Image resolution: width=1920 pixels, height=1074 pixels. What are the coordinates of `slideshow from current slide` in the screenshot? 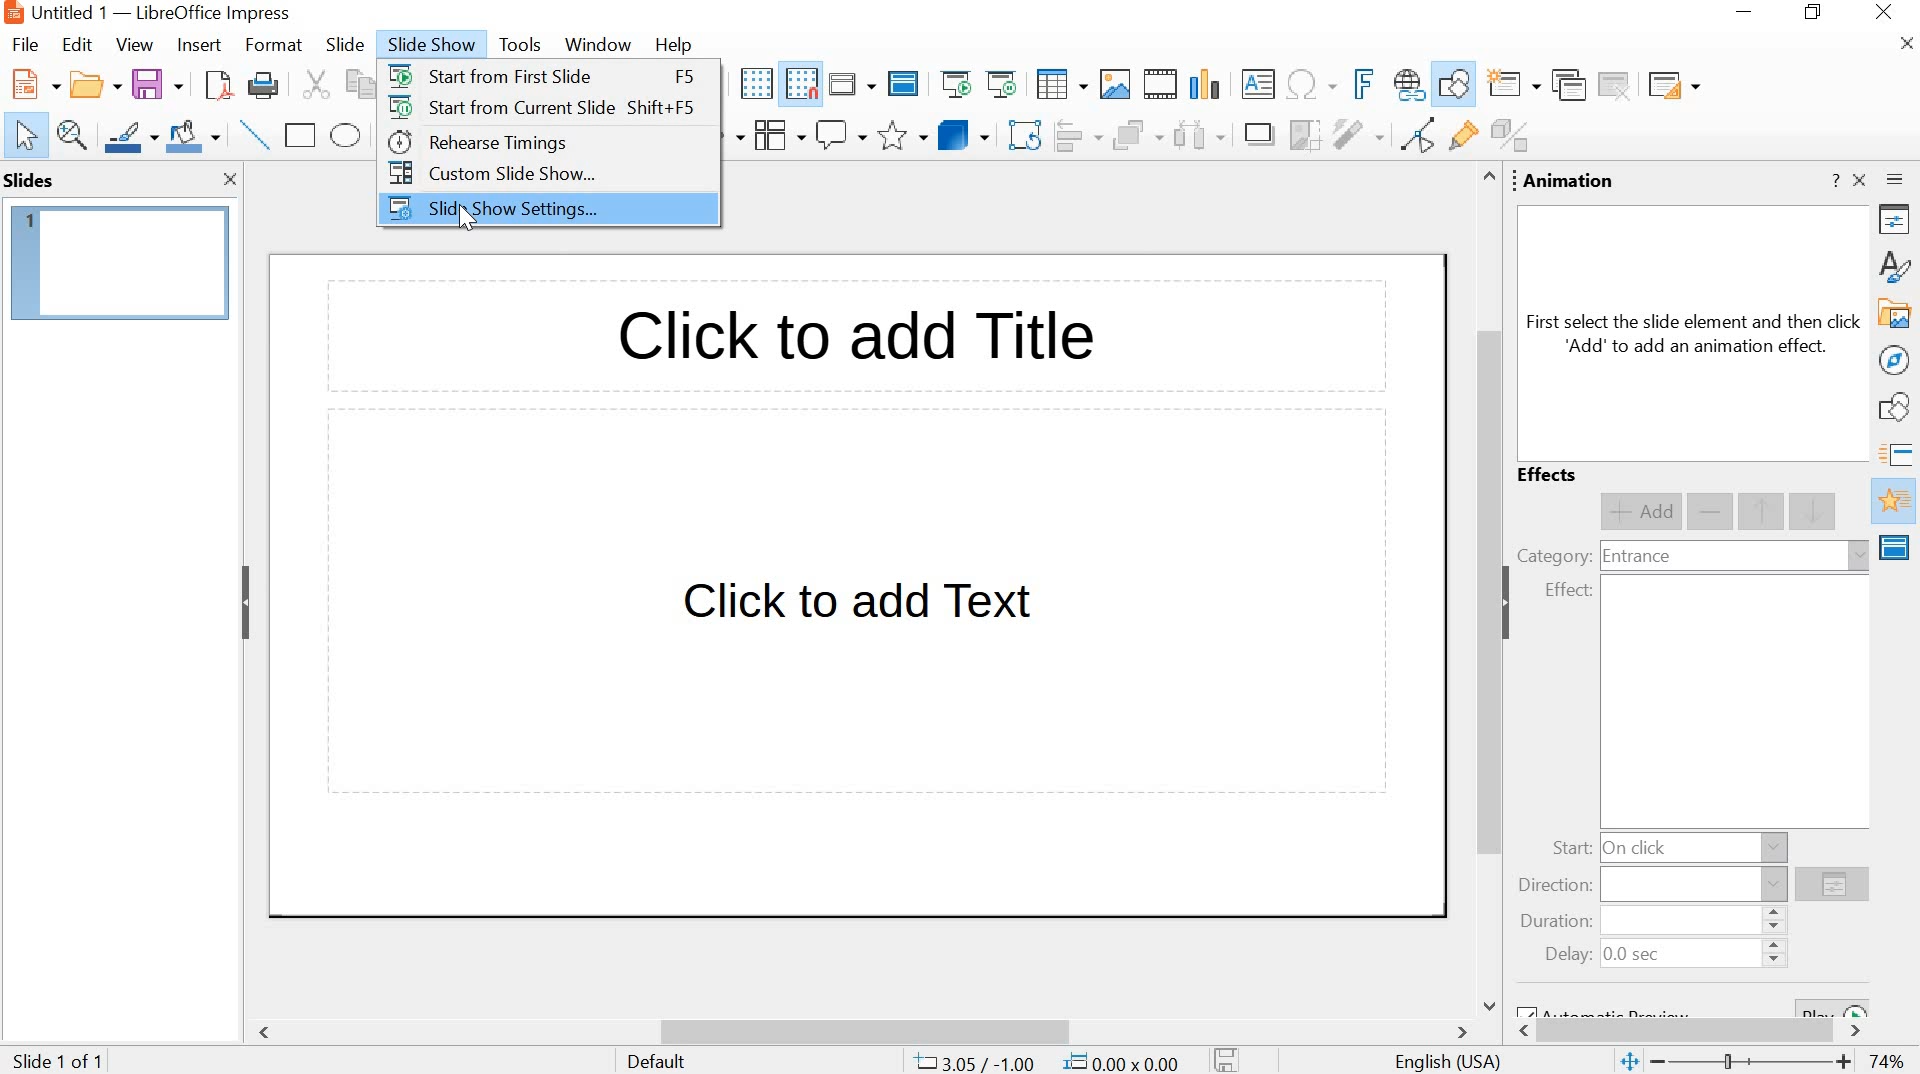 It's located at (1005, 84).